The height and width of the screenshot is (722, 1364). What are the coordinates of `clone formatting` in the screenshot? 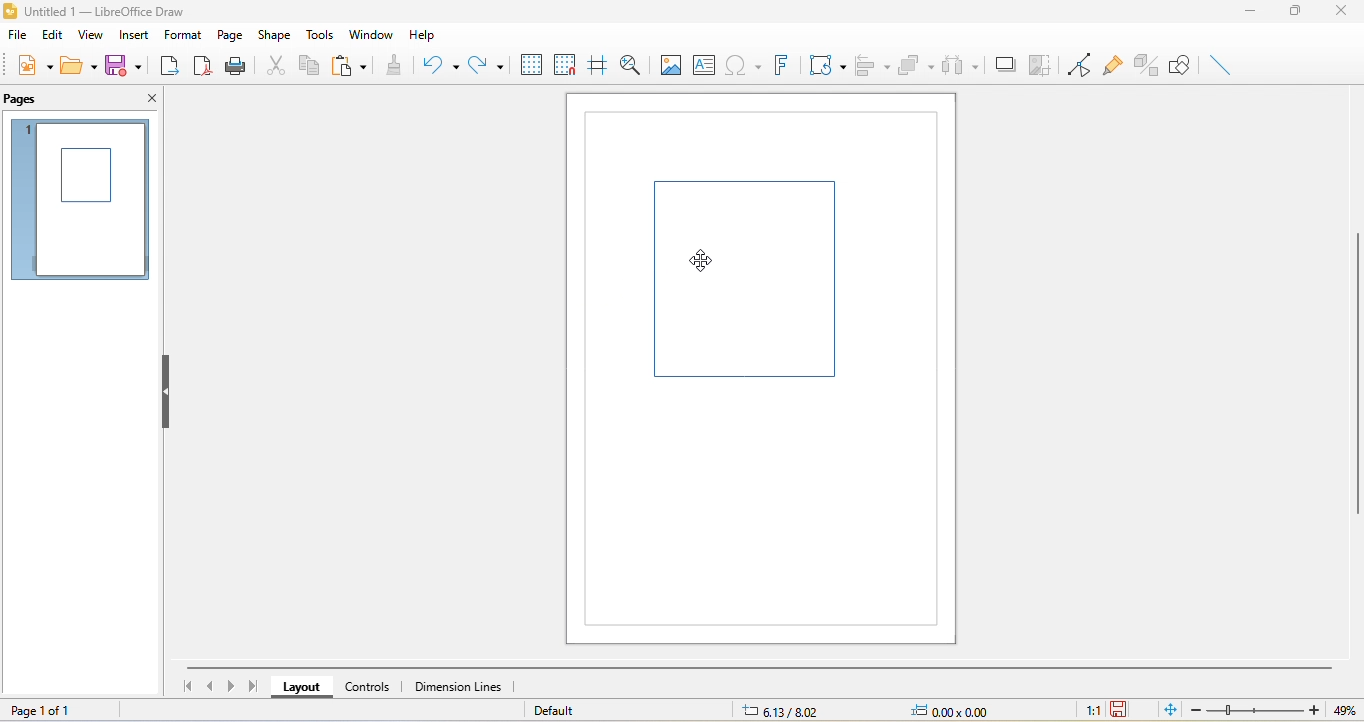 It's located at (394, 68).